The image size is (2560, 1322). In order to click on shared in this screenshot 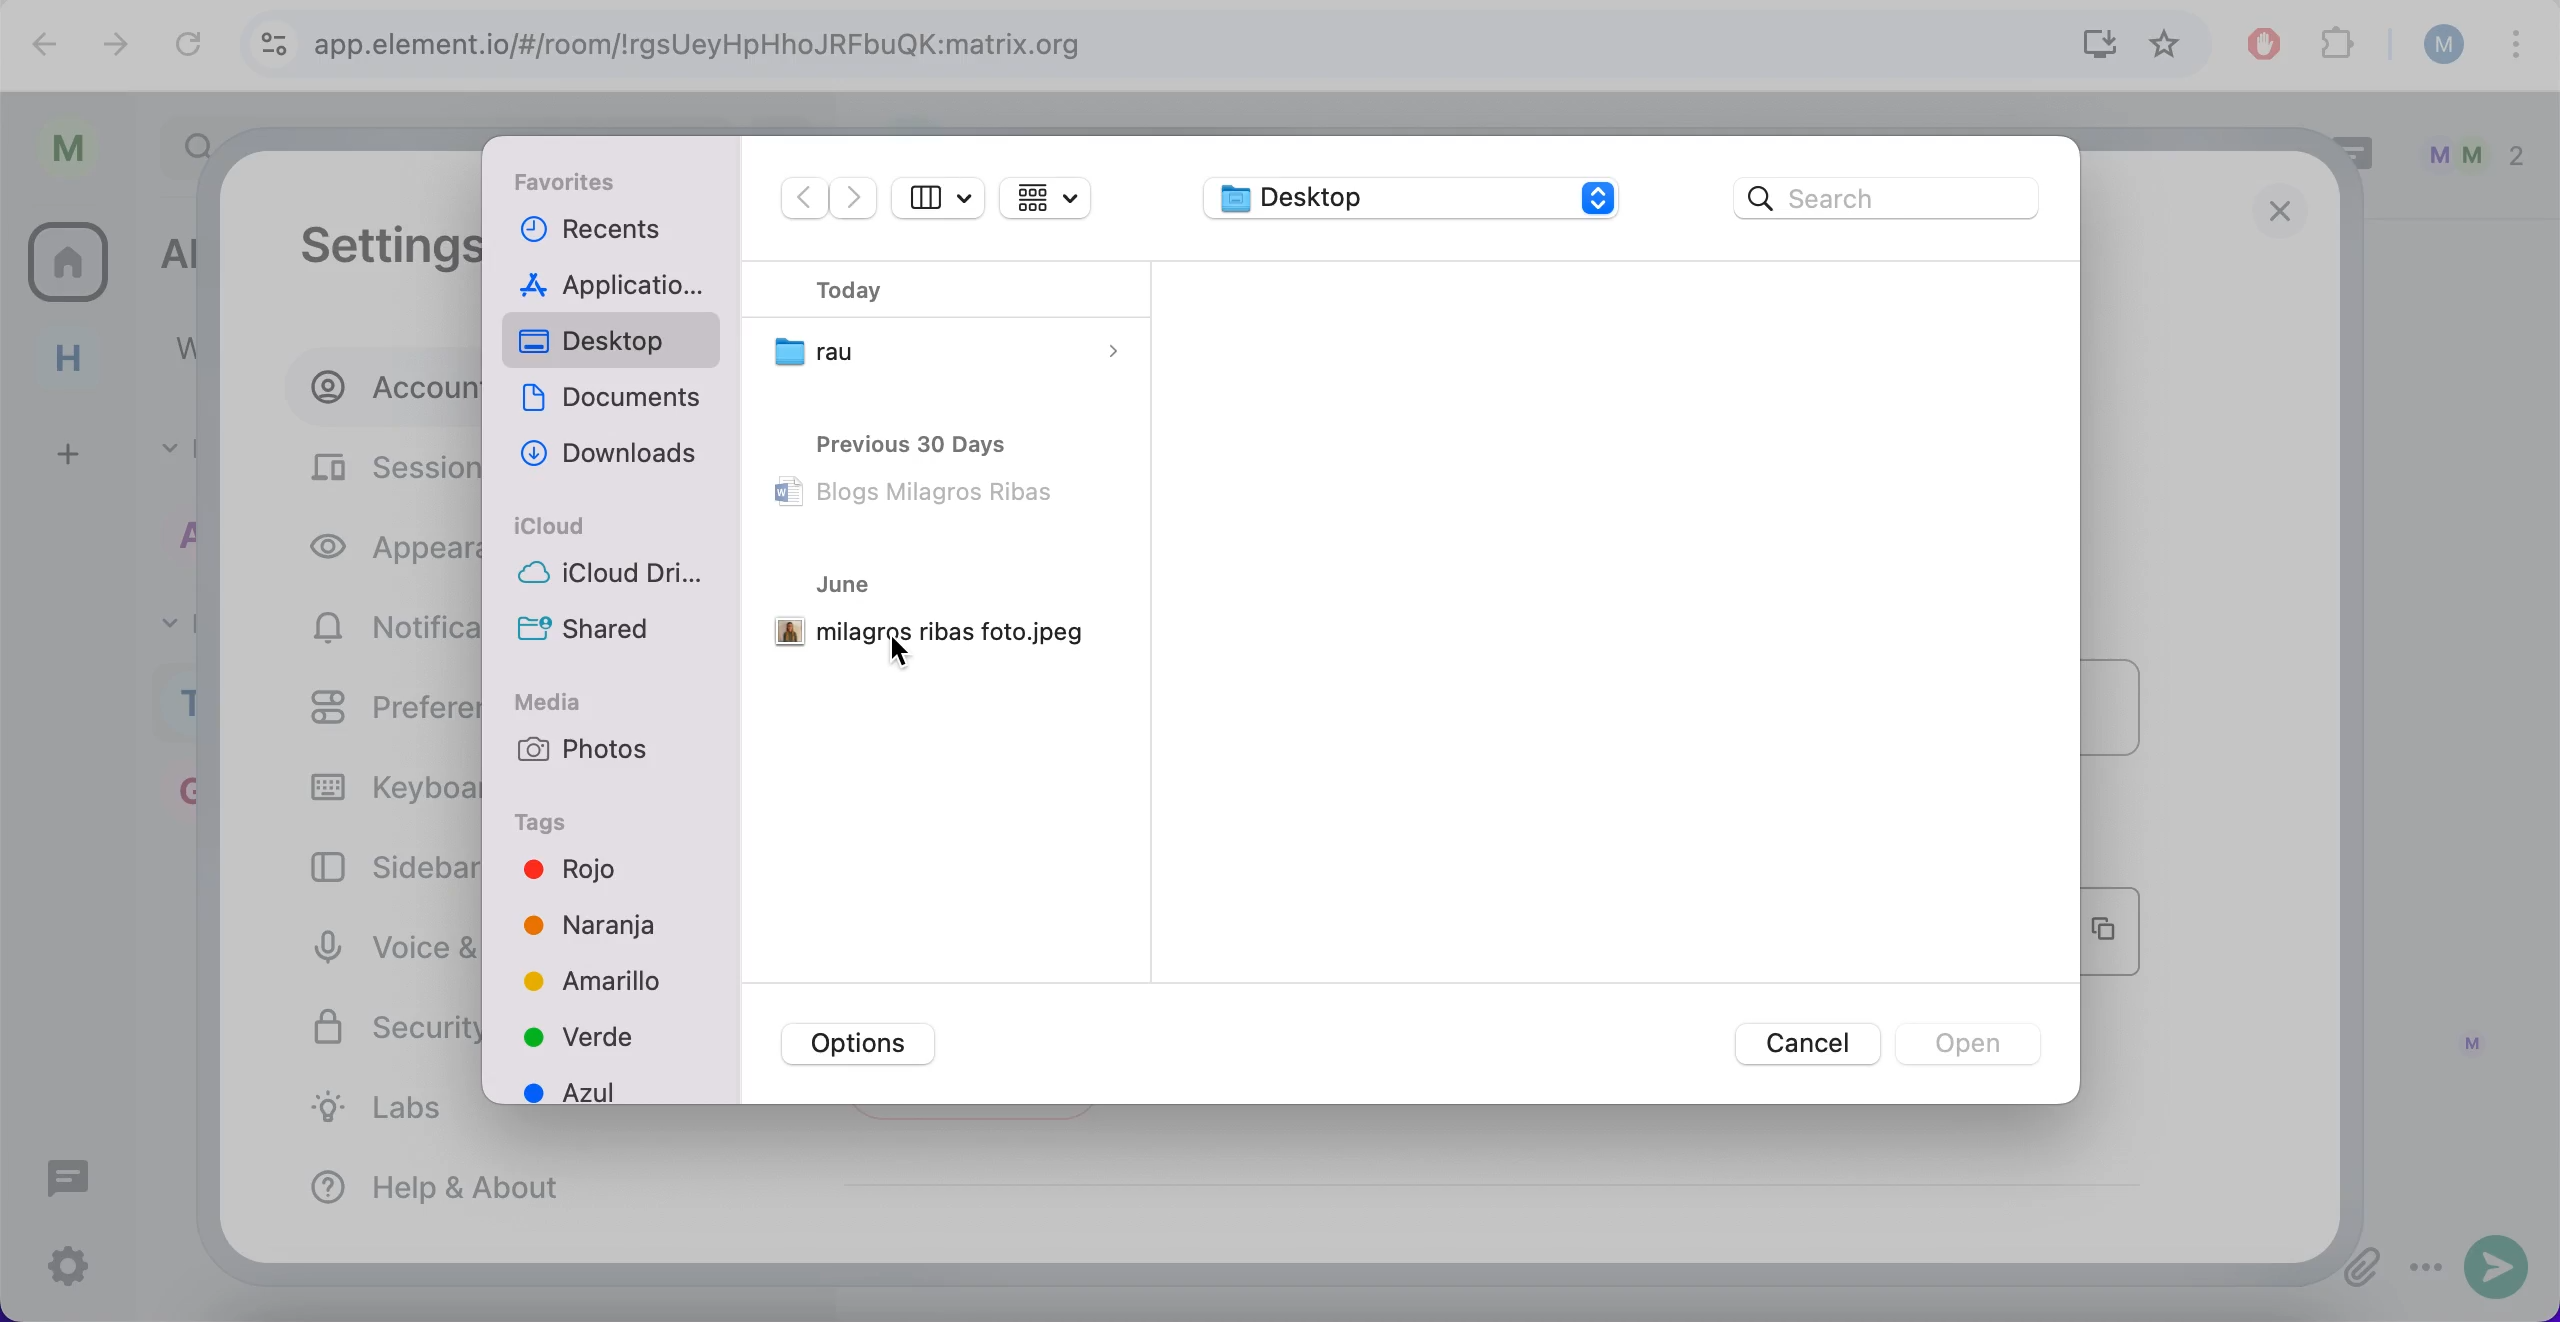, I will do `click(582, 627)`.